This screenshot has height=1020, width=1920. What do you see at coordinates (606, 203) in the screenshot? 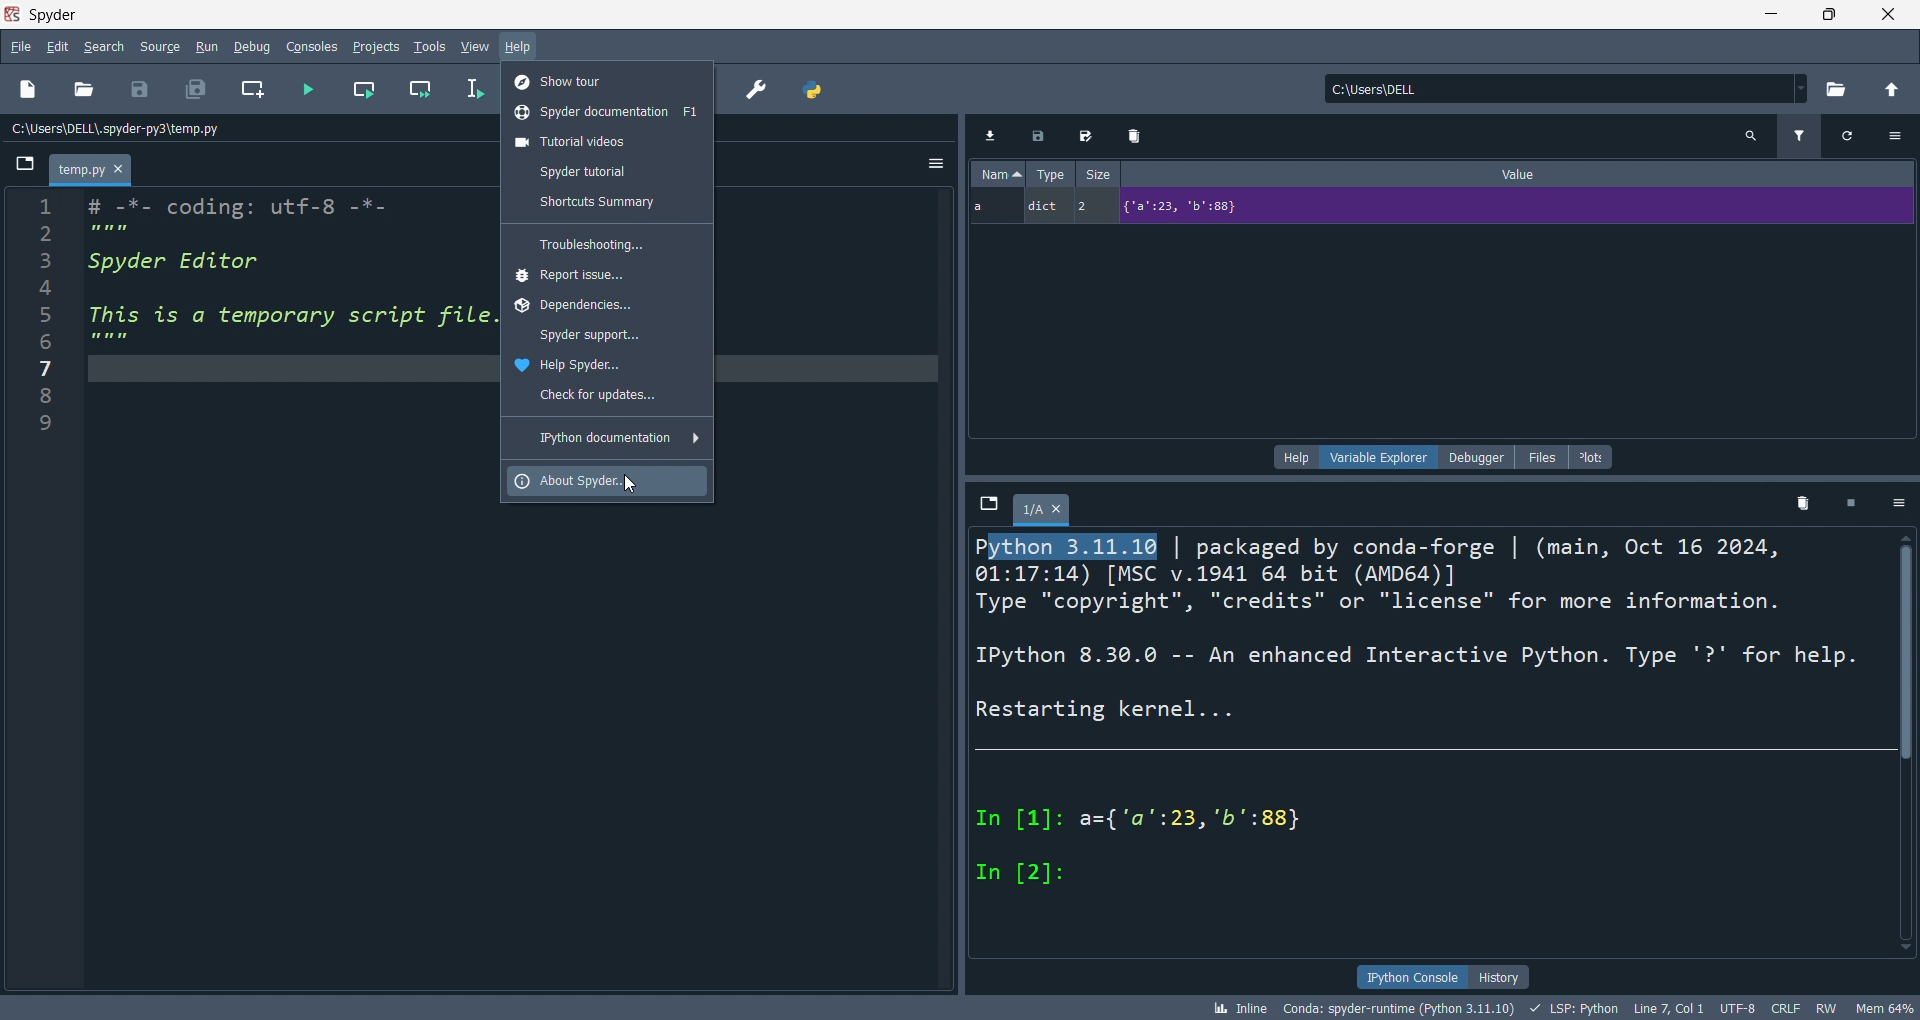
I see `shortcuts` at bounding box center [606, 203].